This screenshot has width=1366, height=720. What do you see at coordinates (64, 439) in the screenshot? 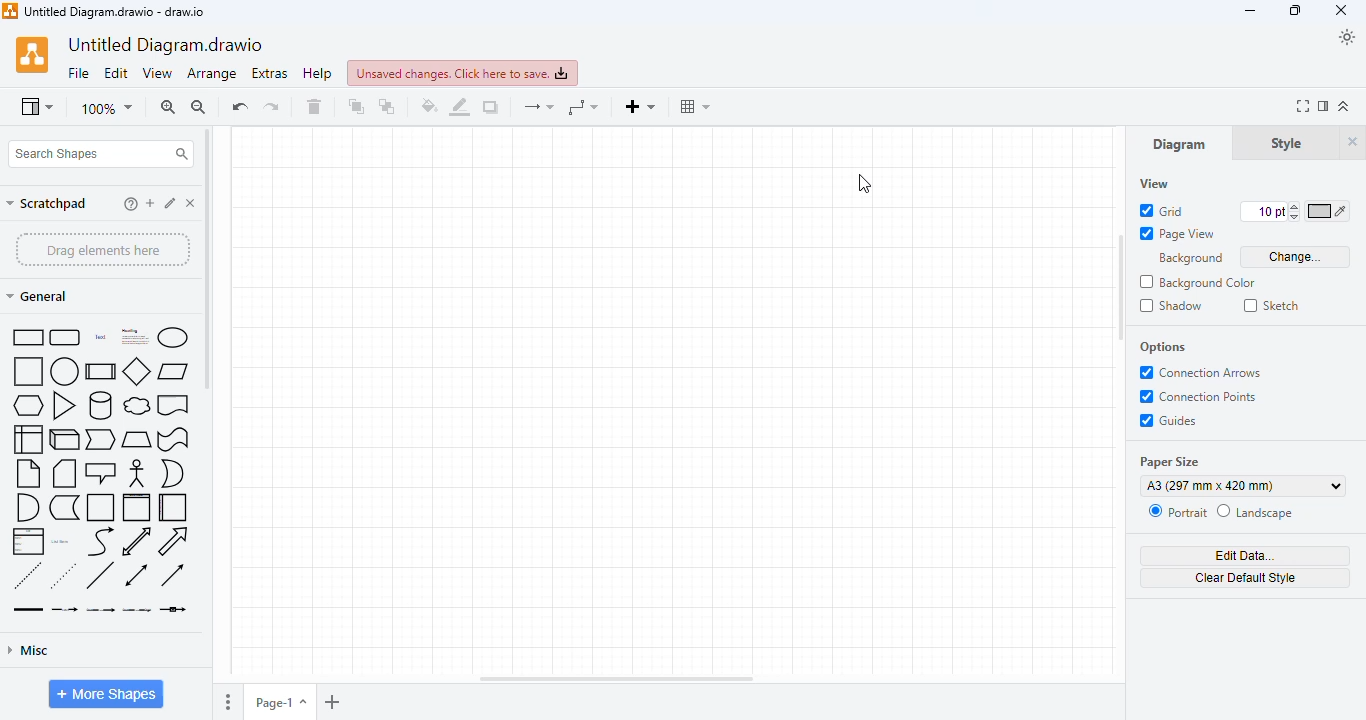
I see `cube` at bounding box center [64, 439].